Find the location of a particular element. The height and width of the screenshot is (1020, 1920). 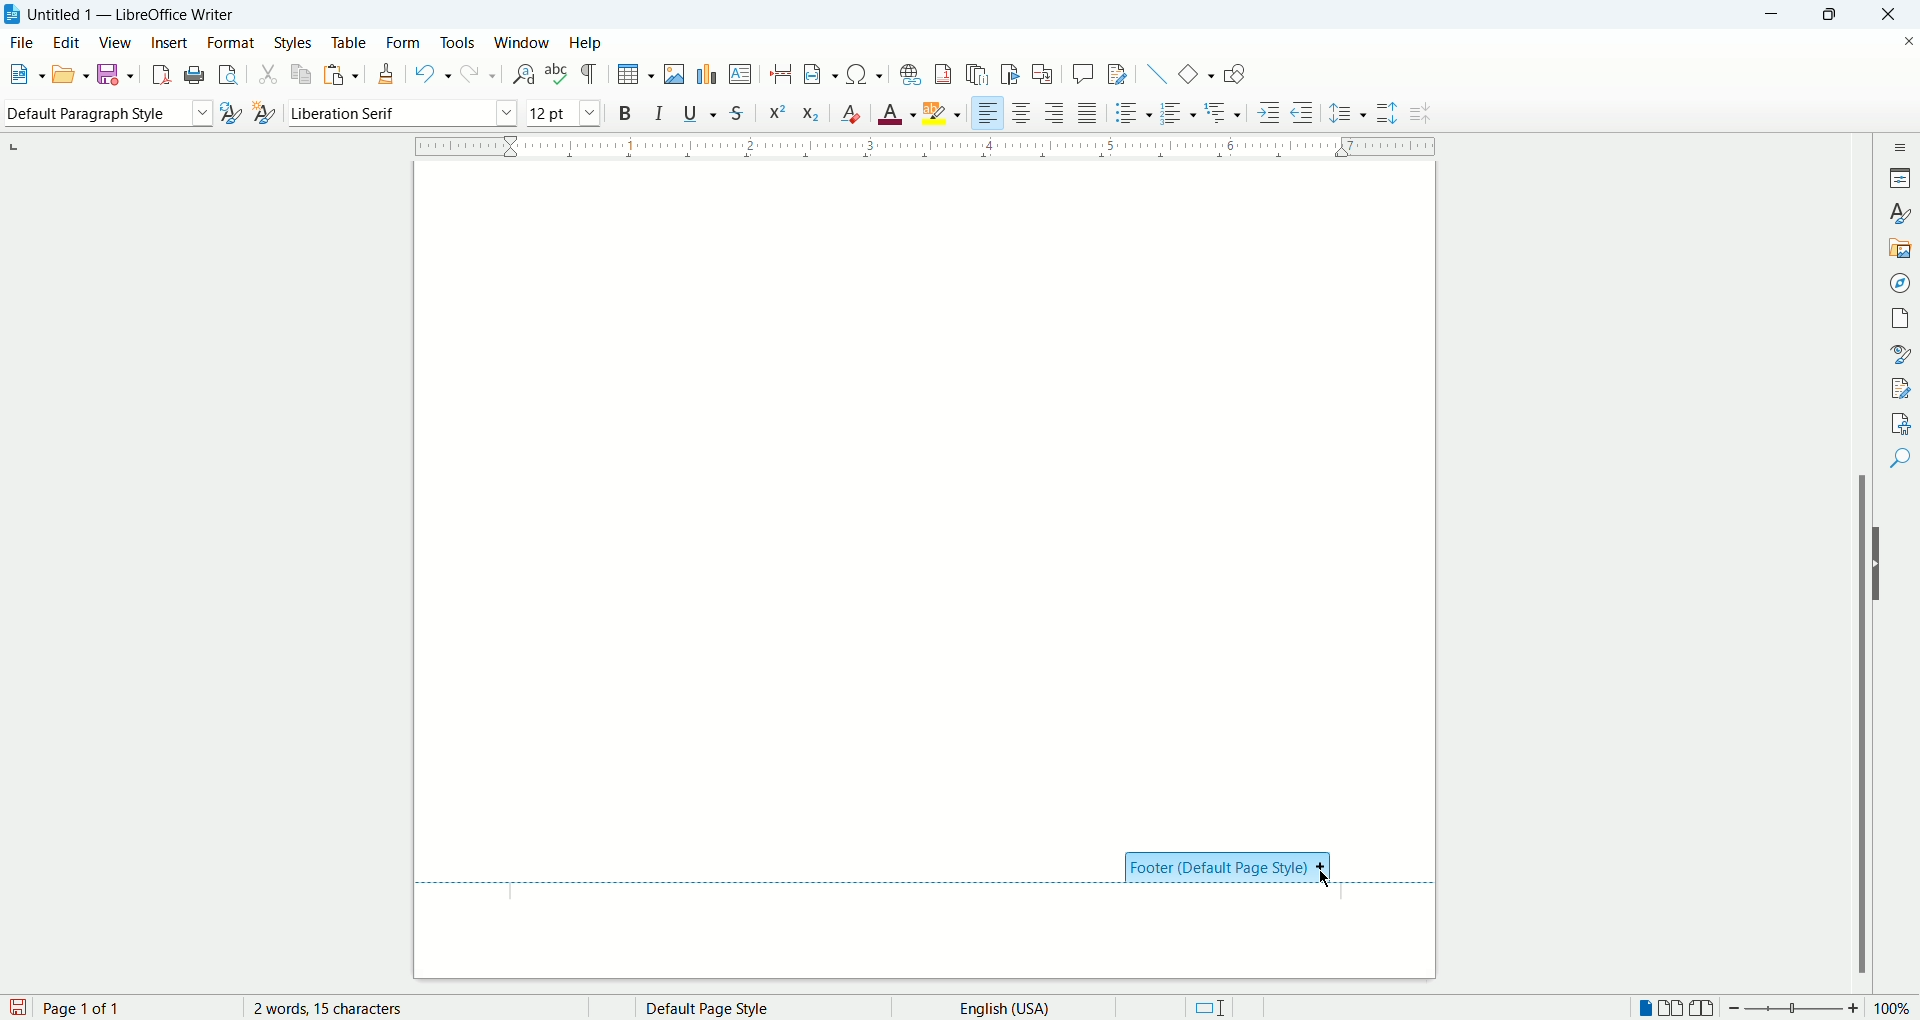

formatting marks is located at coordinates (593, 73).